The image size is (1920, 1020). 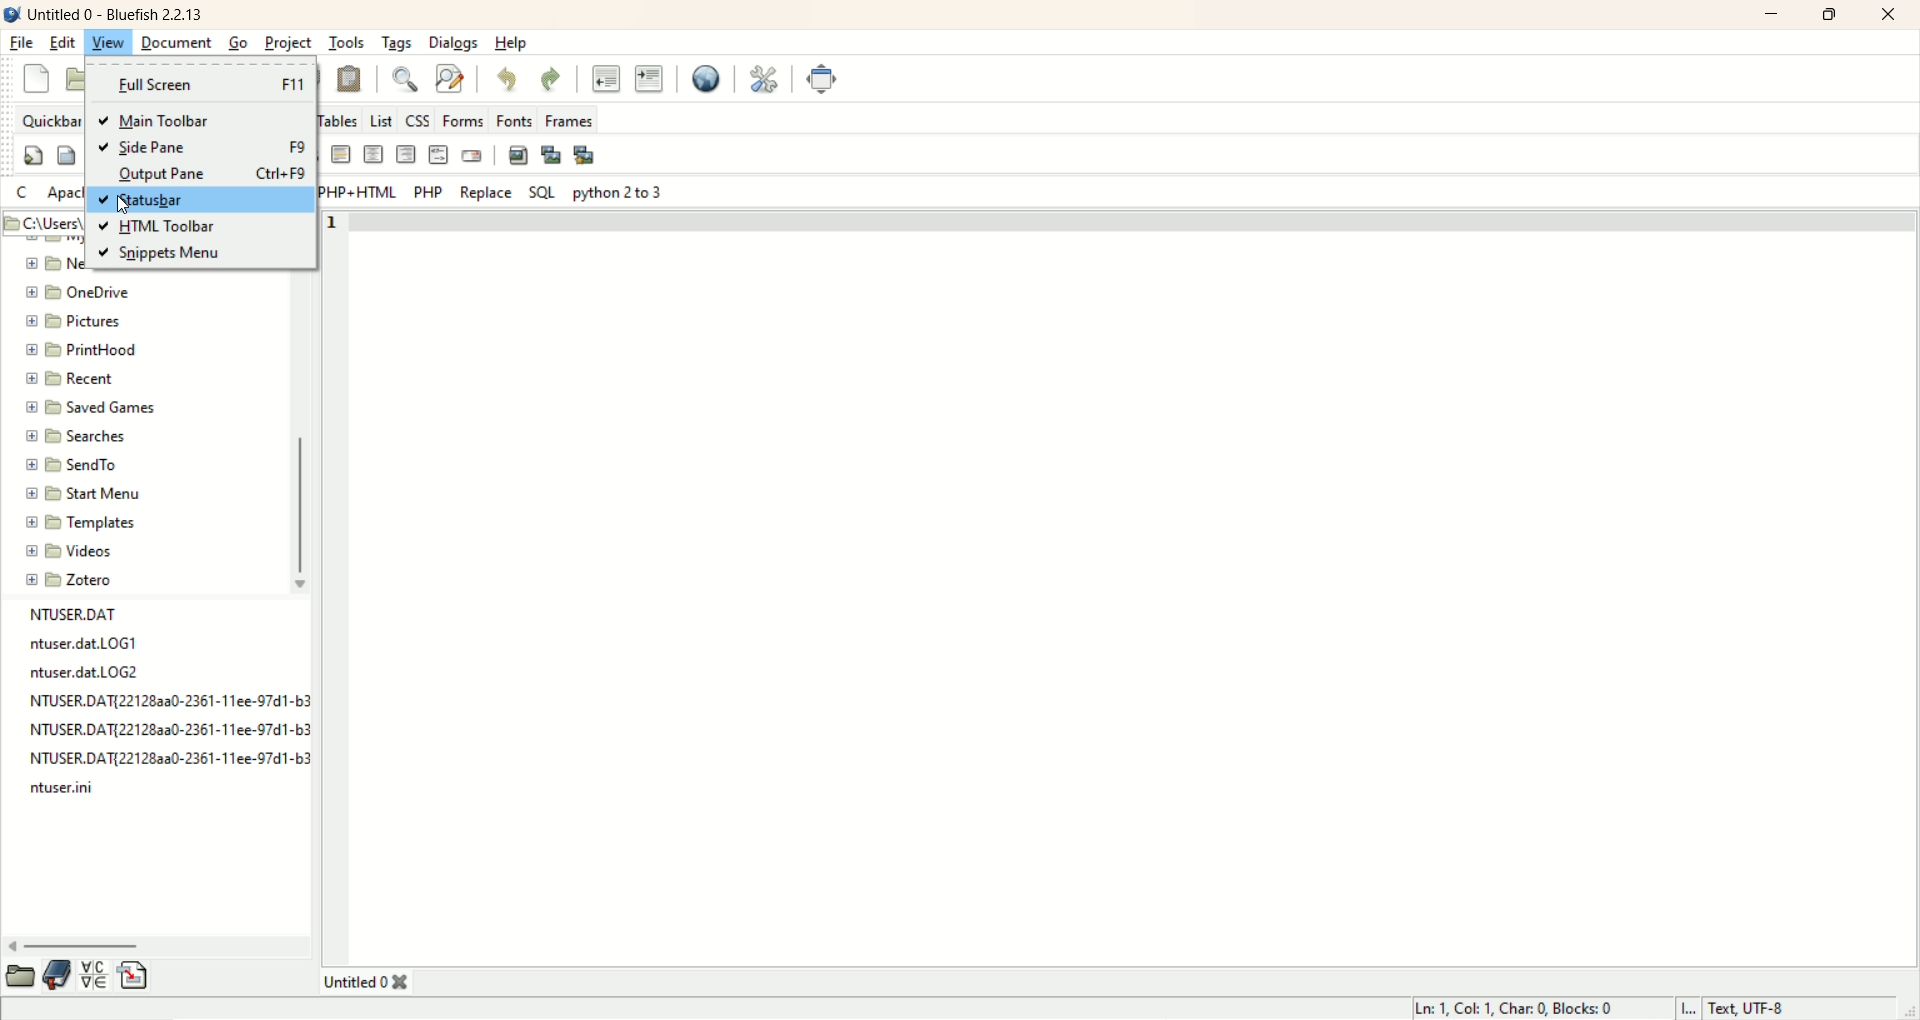 What do you see at coordinates (485, 194) in the screenshot?
I see `replace` at bounding box center [485, 194].